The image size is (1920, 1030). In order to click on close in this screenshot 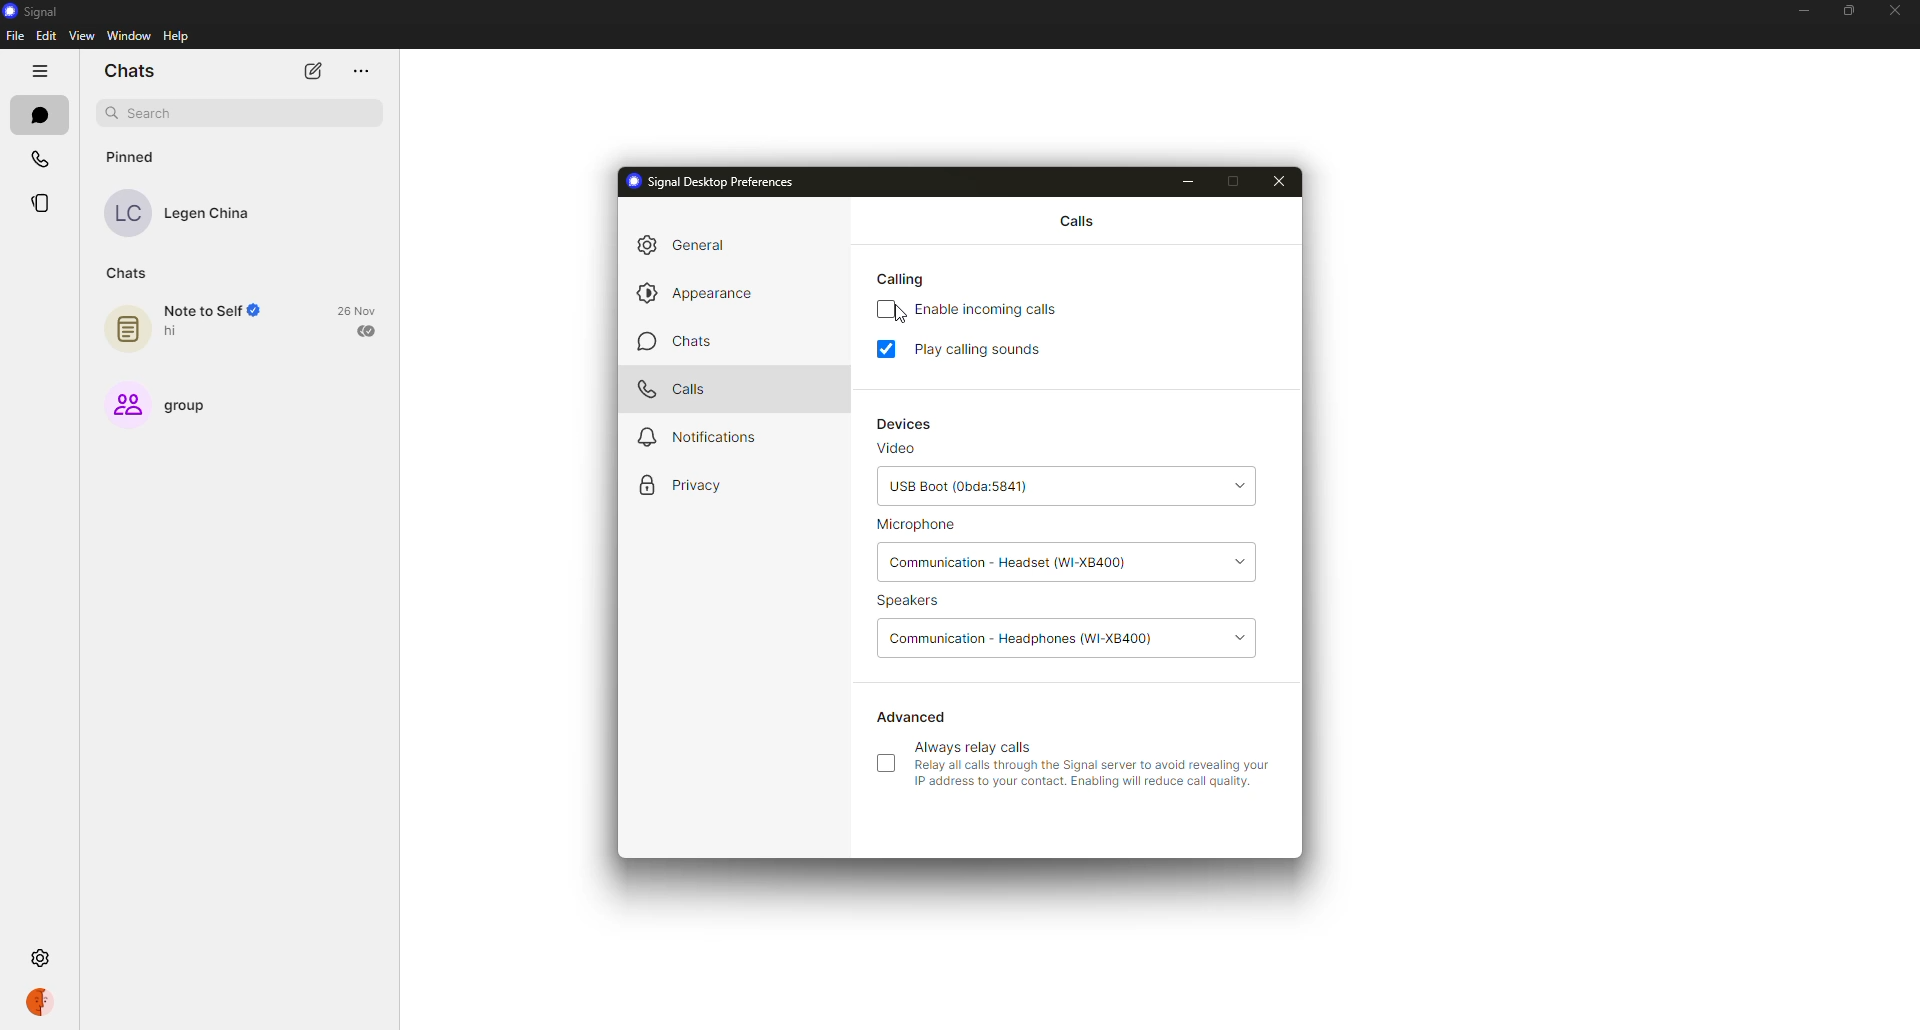, I will do `click(1897, 12)`.